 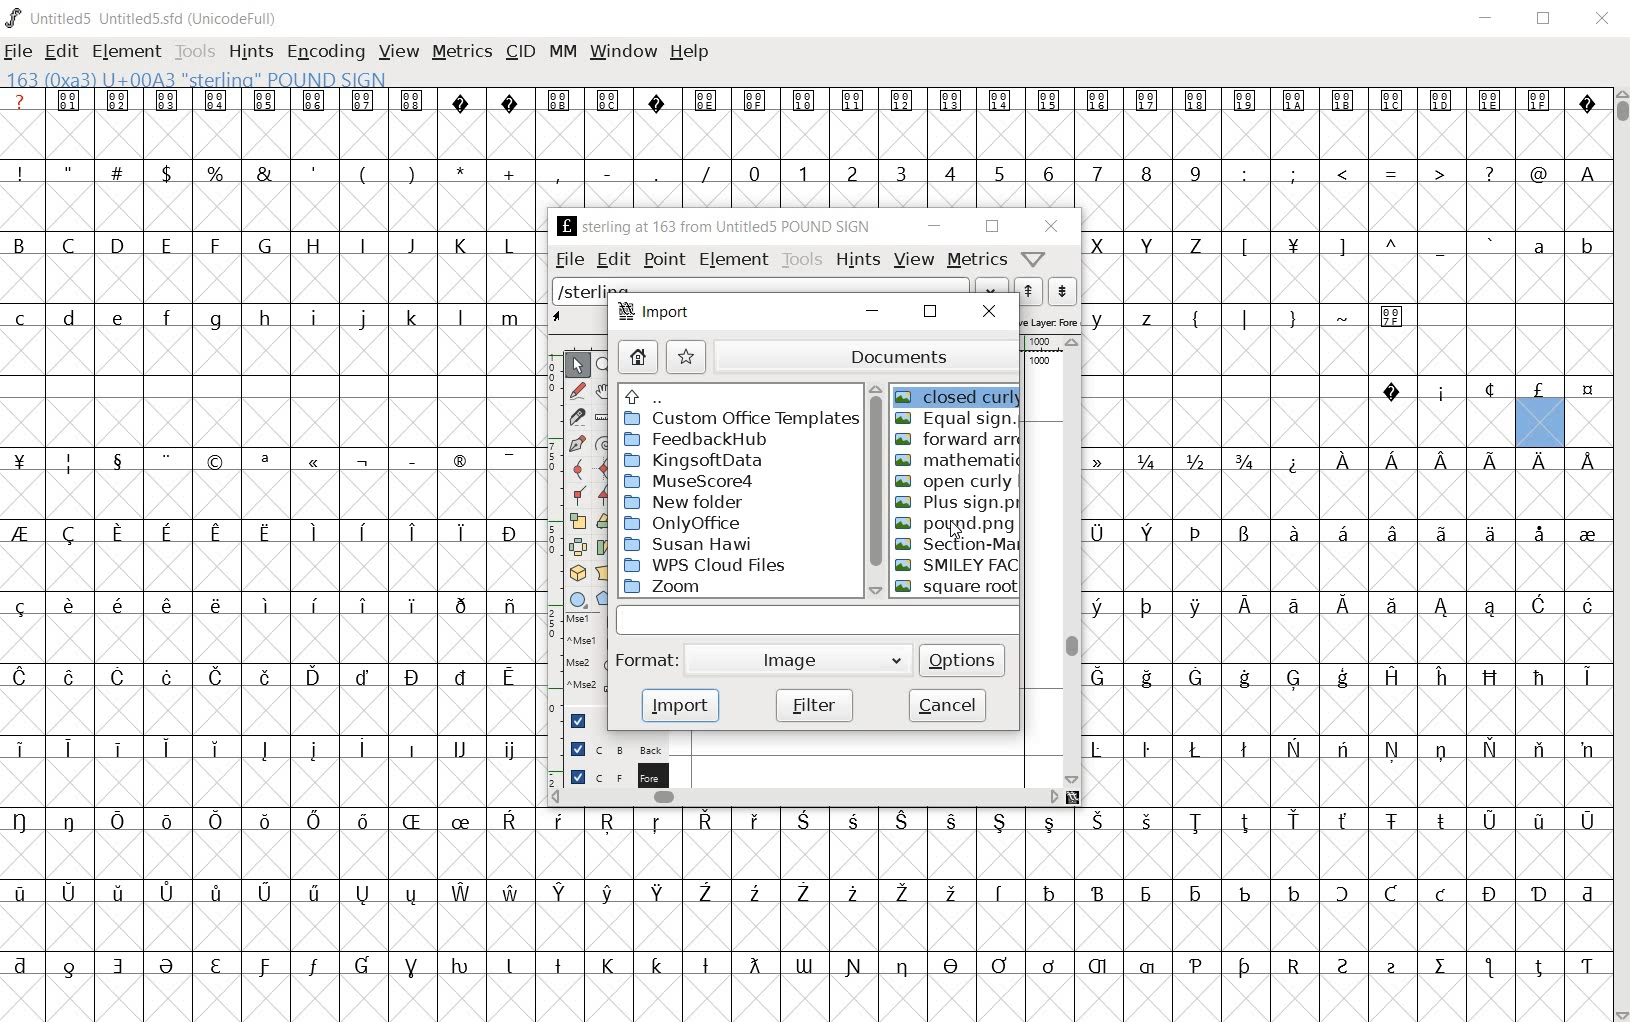 I want to click on y, so click(x=1101, y=318).